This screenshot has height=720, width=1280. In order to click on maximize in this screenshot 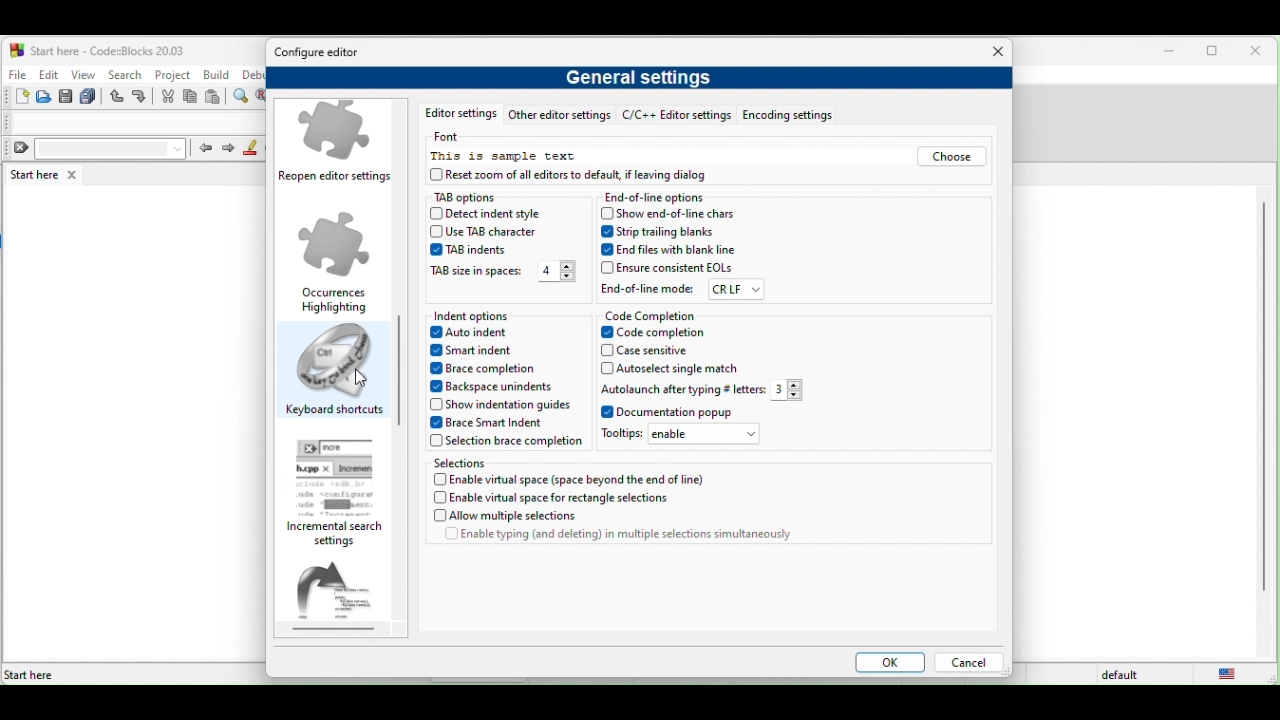, I will do `click(1216, 53)`.